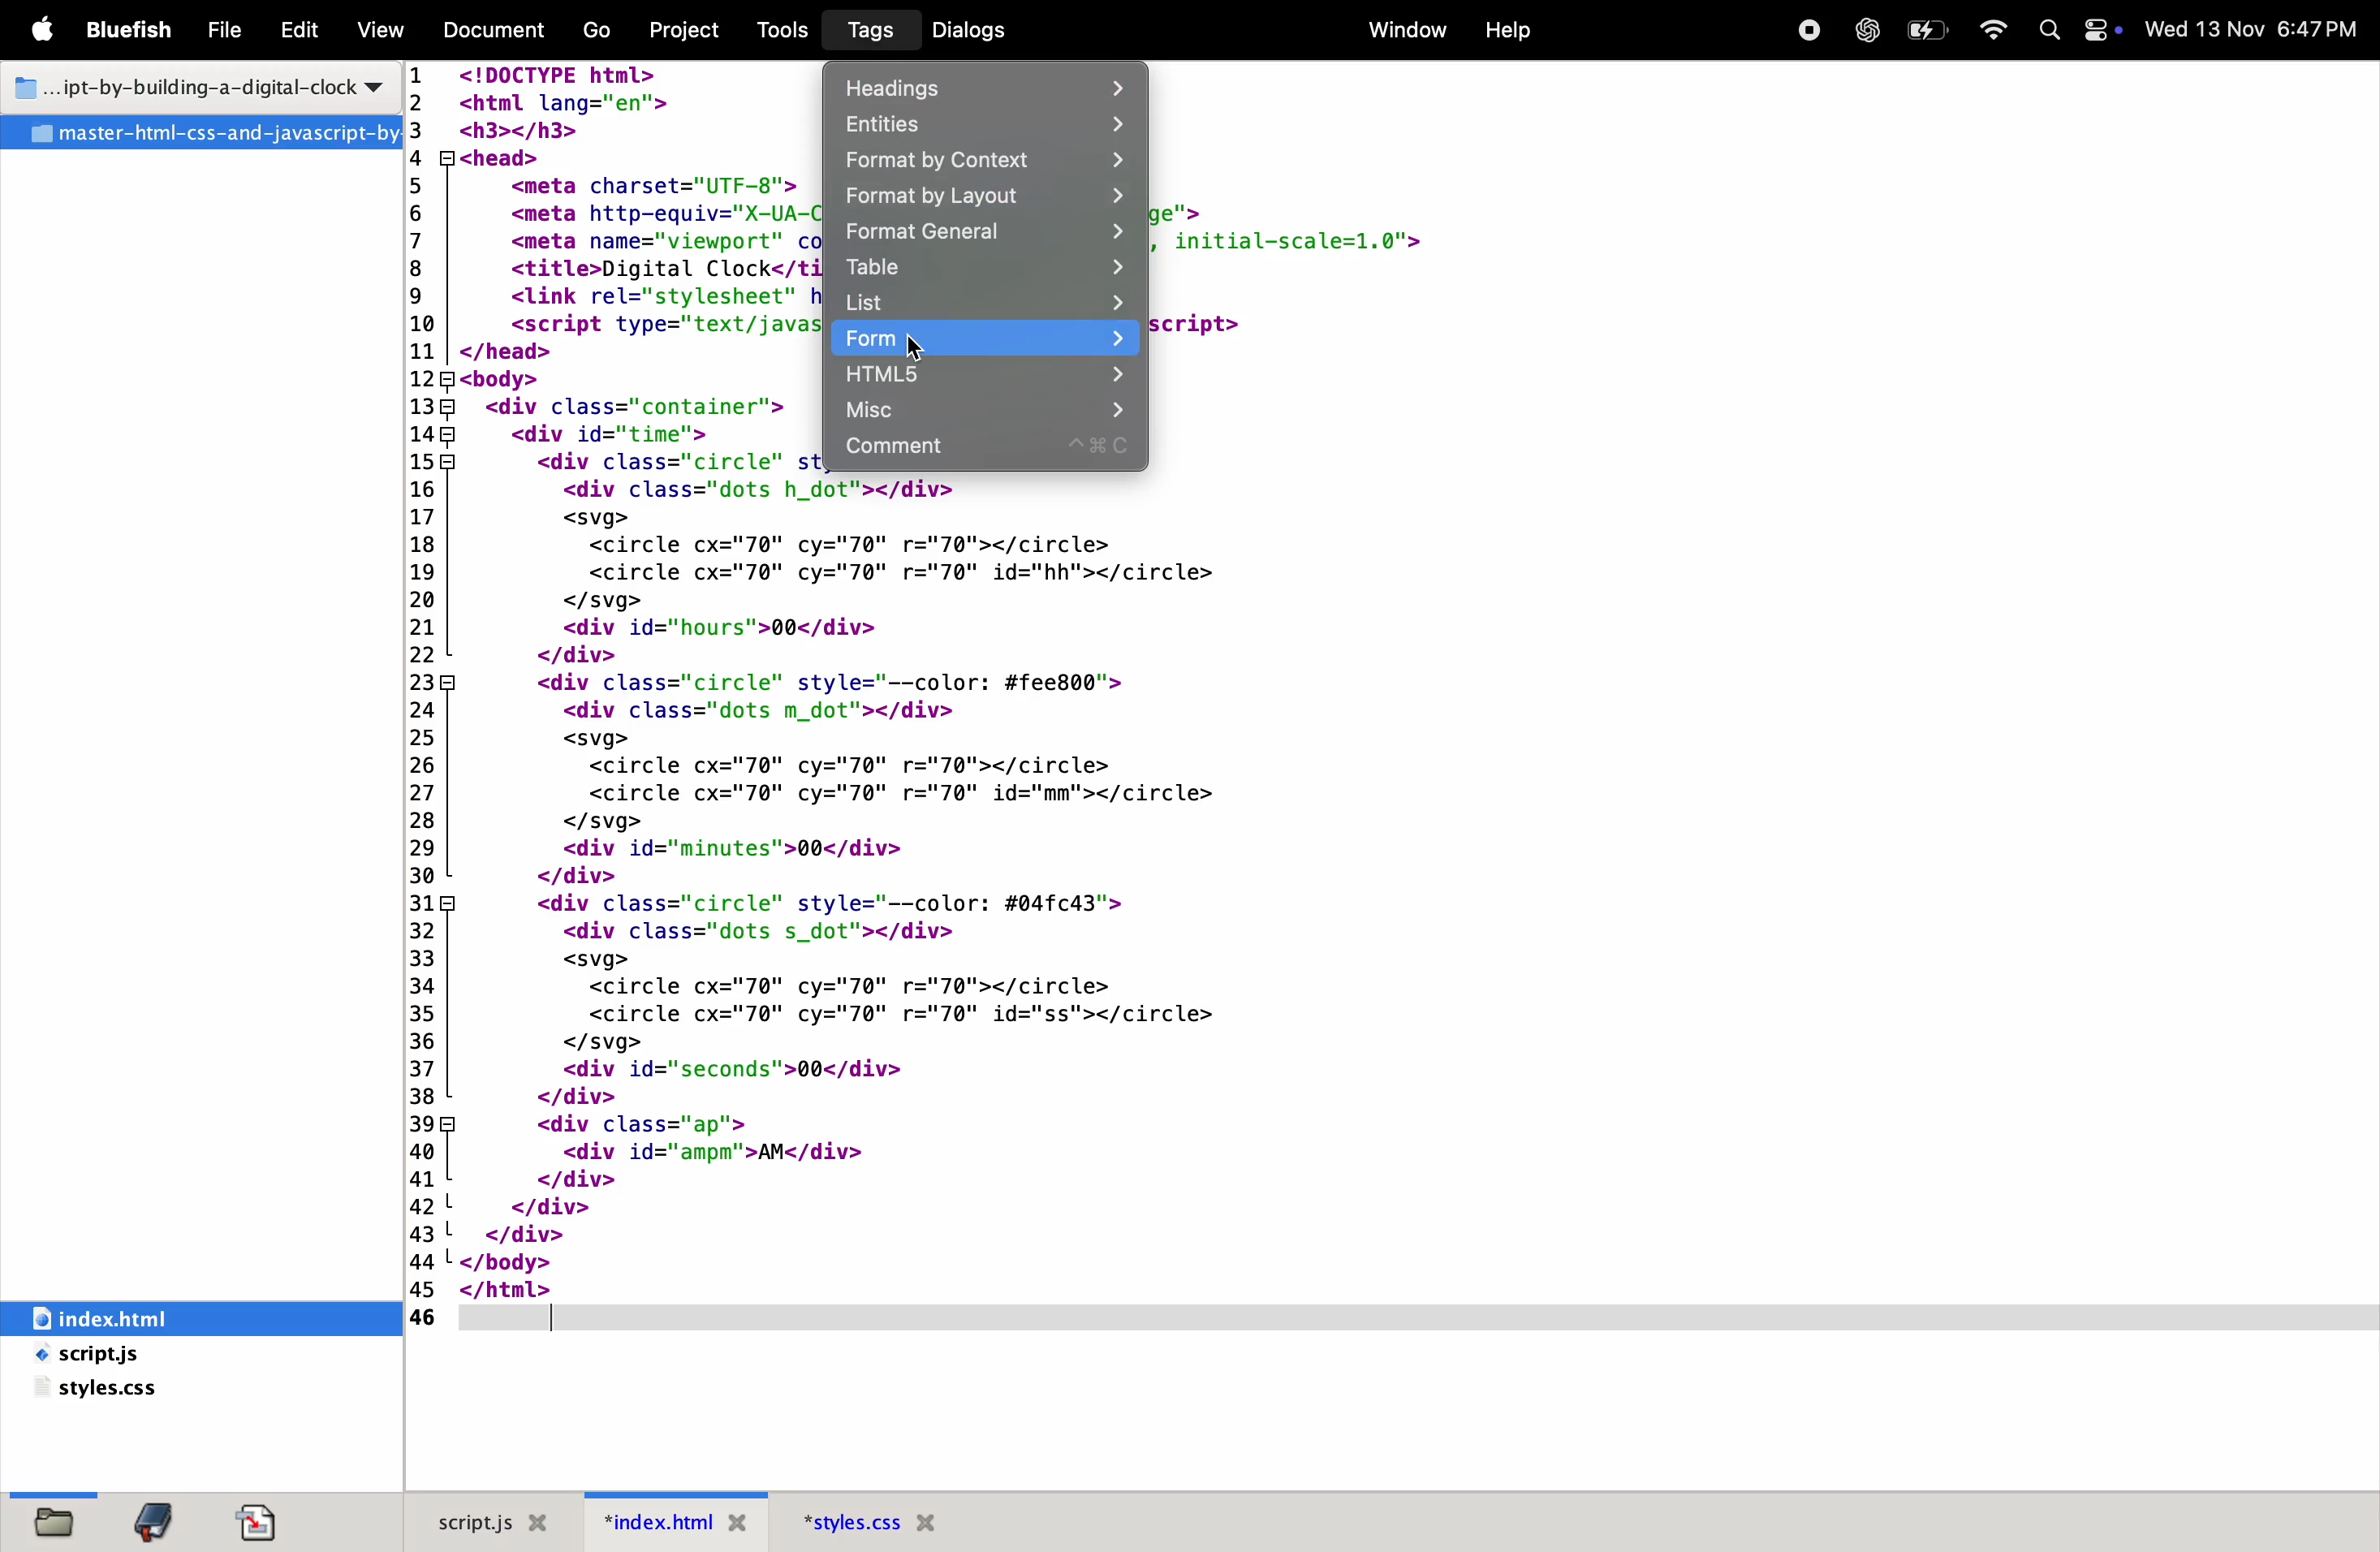 This screenshot has width=2380, height=1552. Describe the element at coordinates (991, 450) in the screenshot. I see `comment` at that location.